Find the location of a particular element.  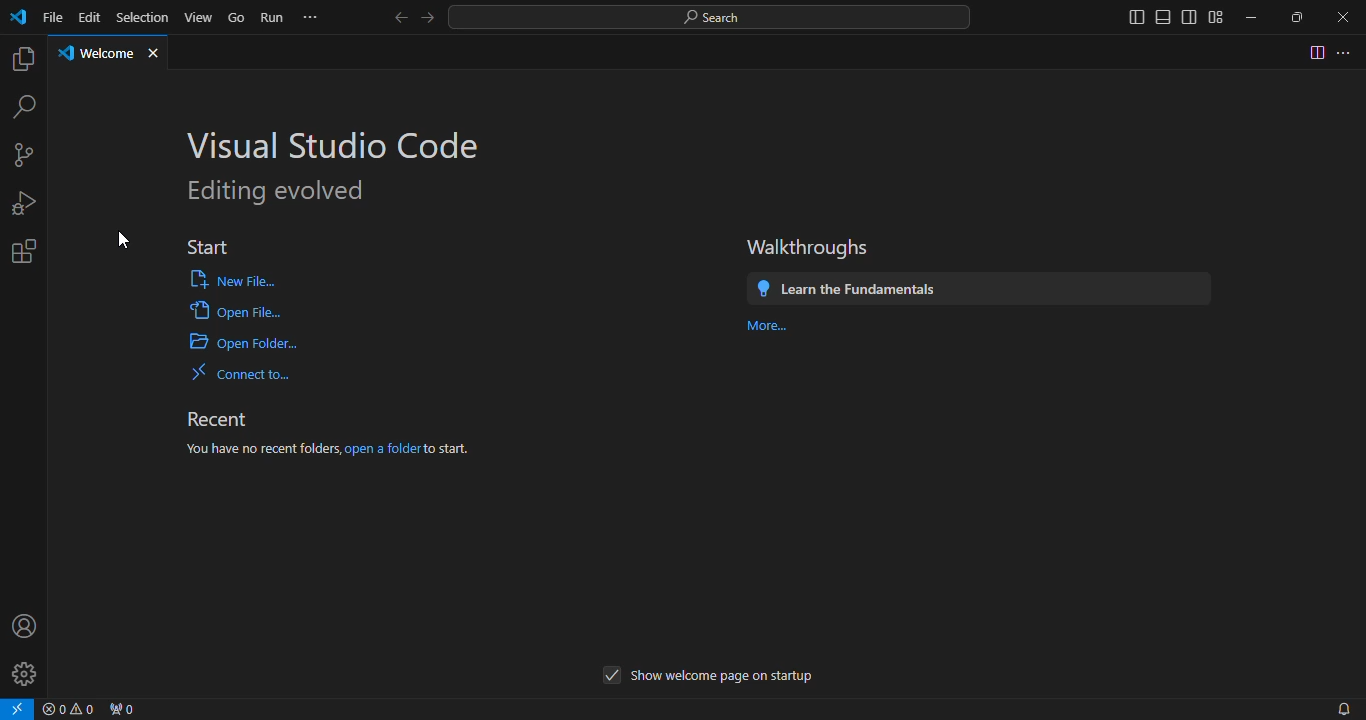

more is located at coordinates (314, 17).